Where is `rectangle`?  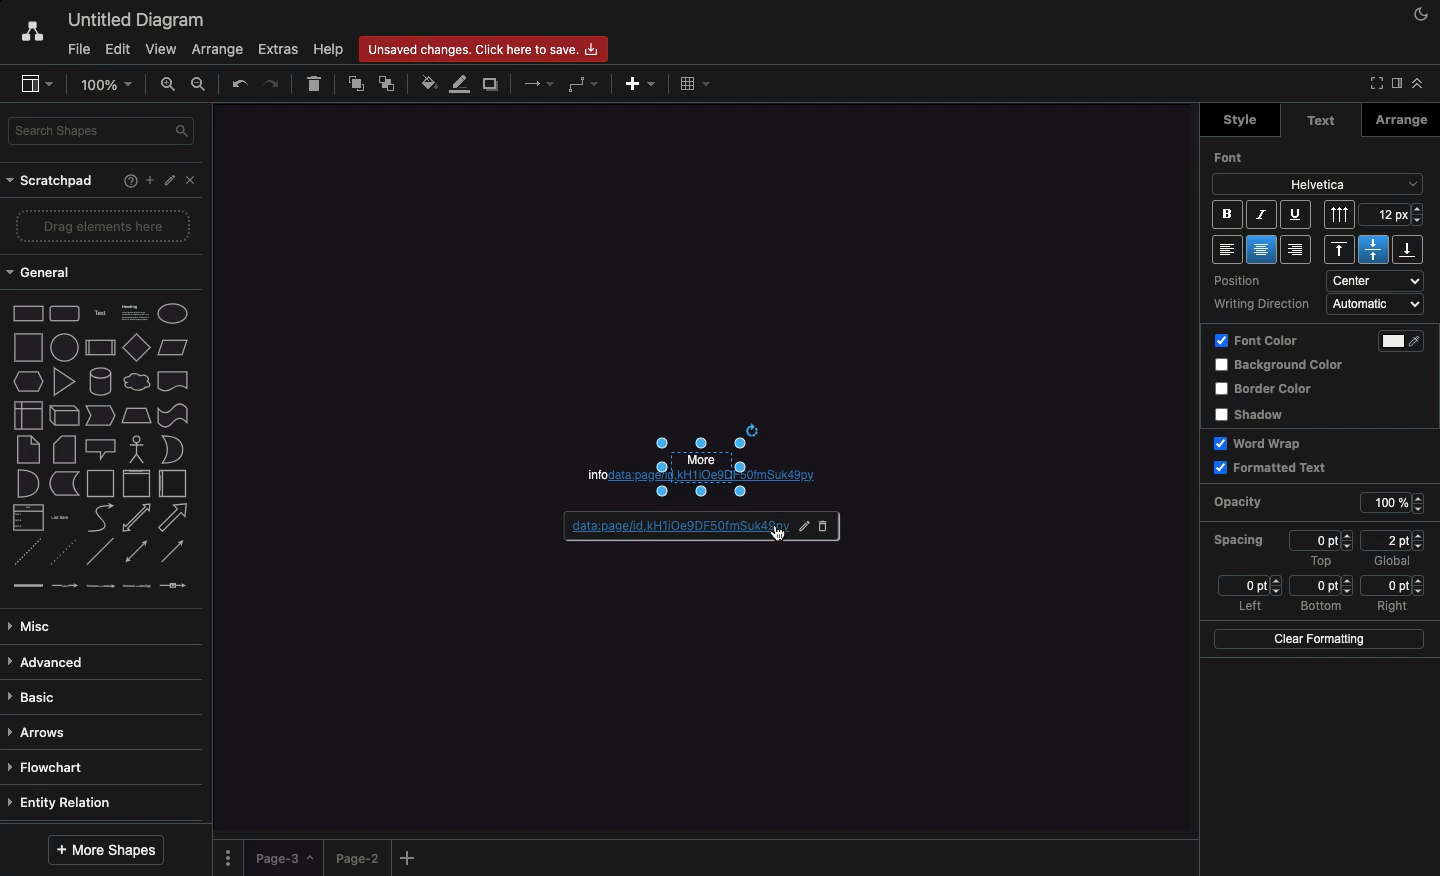
rectangle is located at coordinates (29, 313).